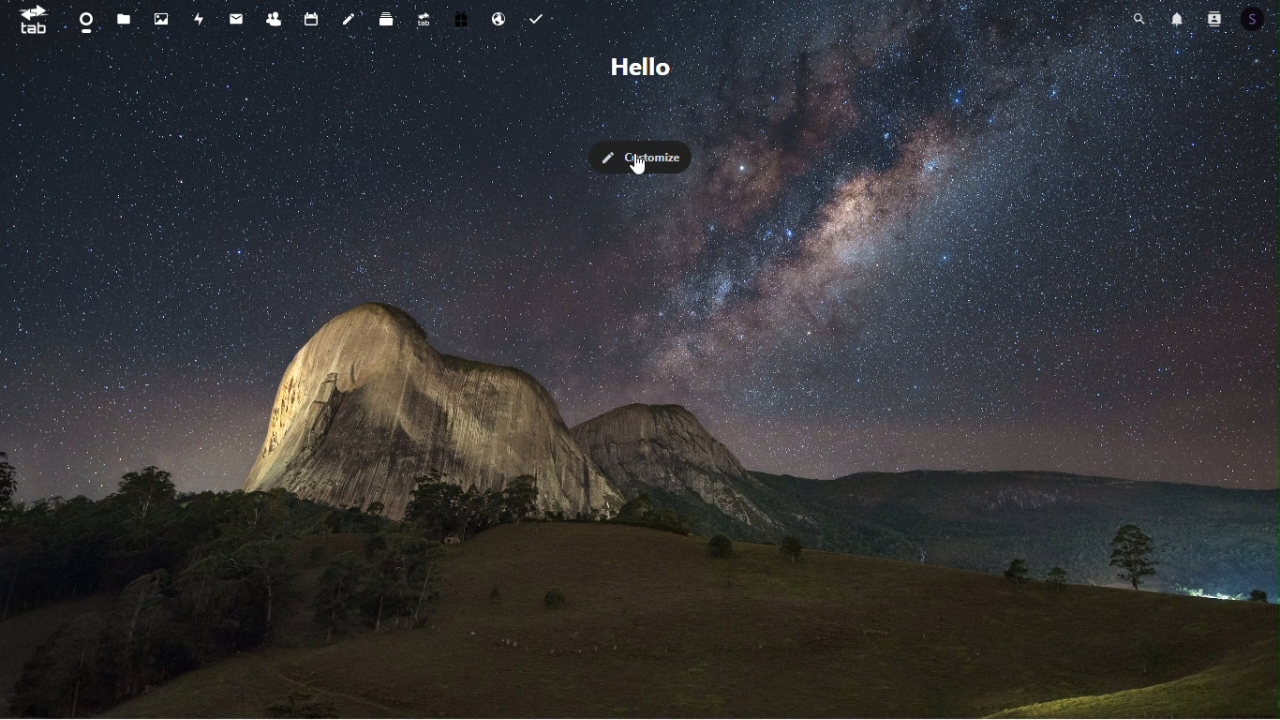  Describe the element at coordinates (198, 17) in the screenshot. I see `activity` at that location.